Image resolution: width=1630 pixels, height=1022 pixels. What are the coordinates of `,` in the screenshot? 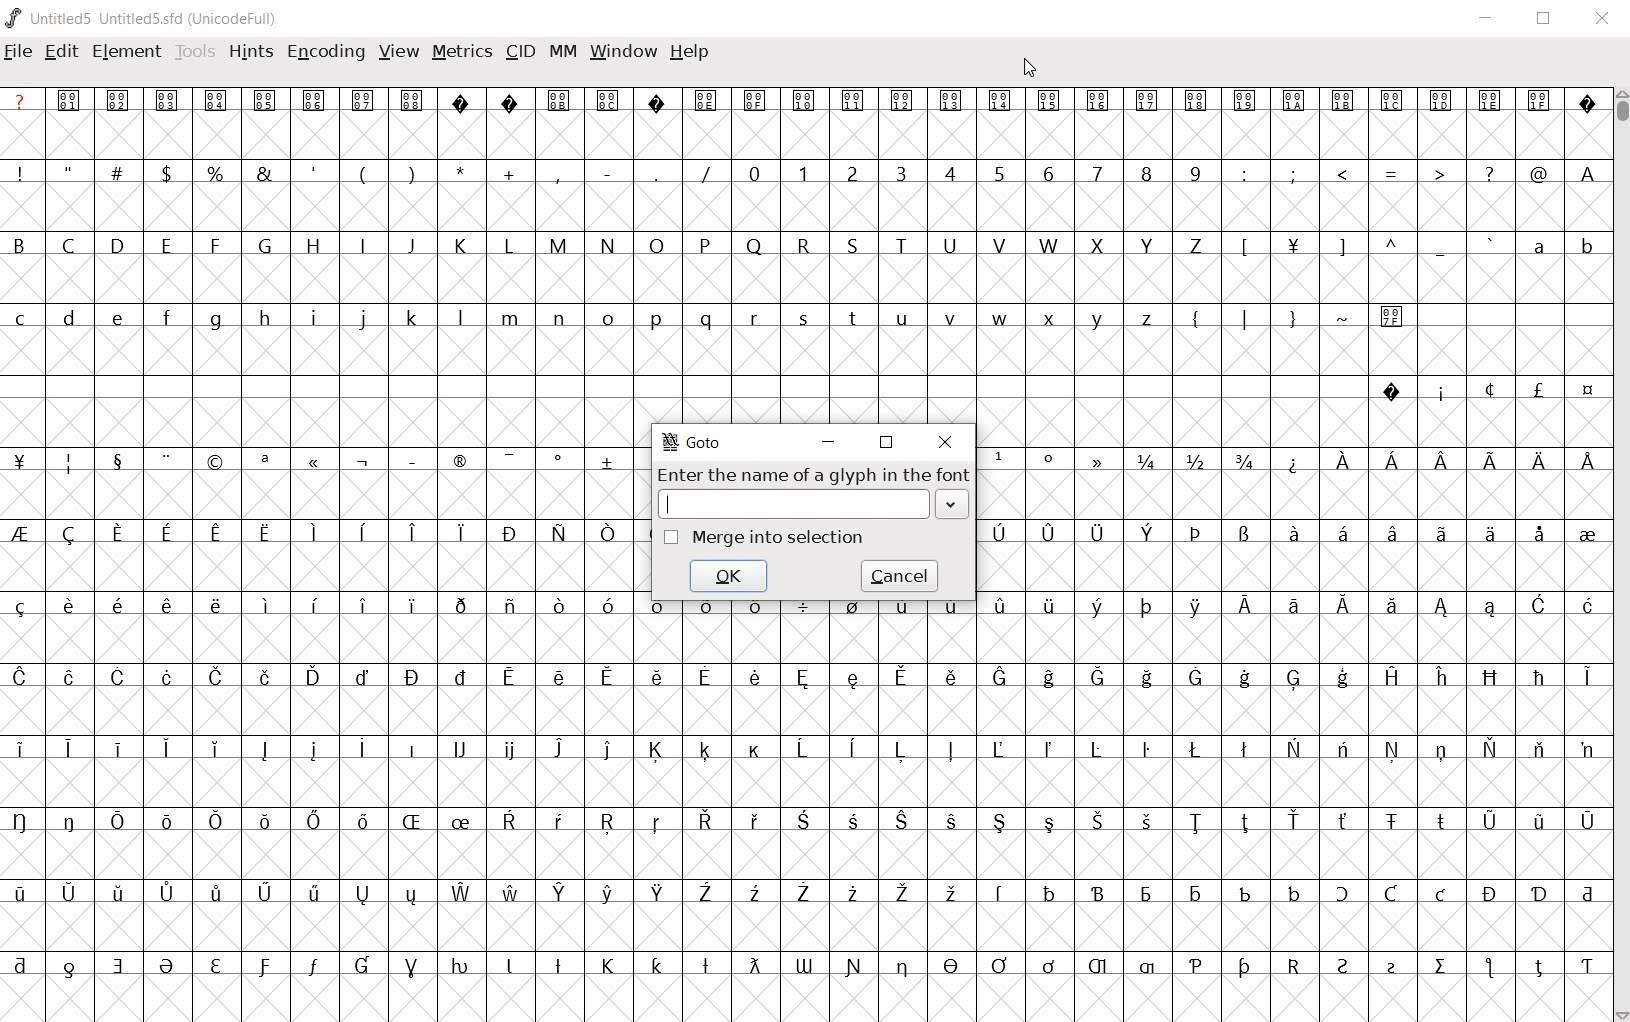 It's located at (558, 175).